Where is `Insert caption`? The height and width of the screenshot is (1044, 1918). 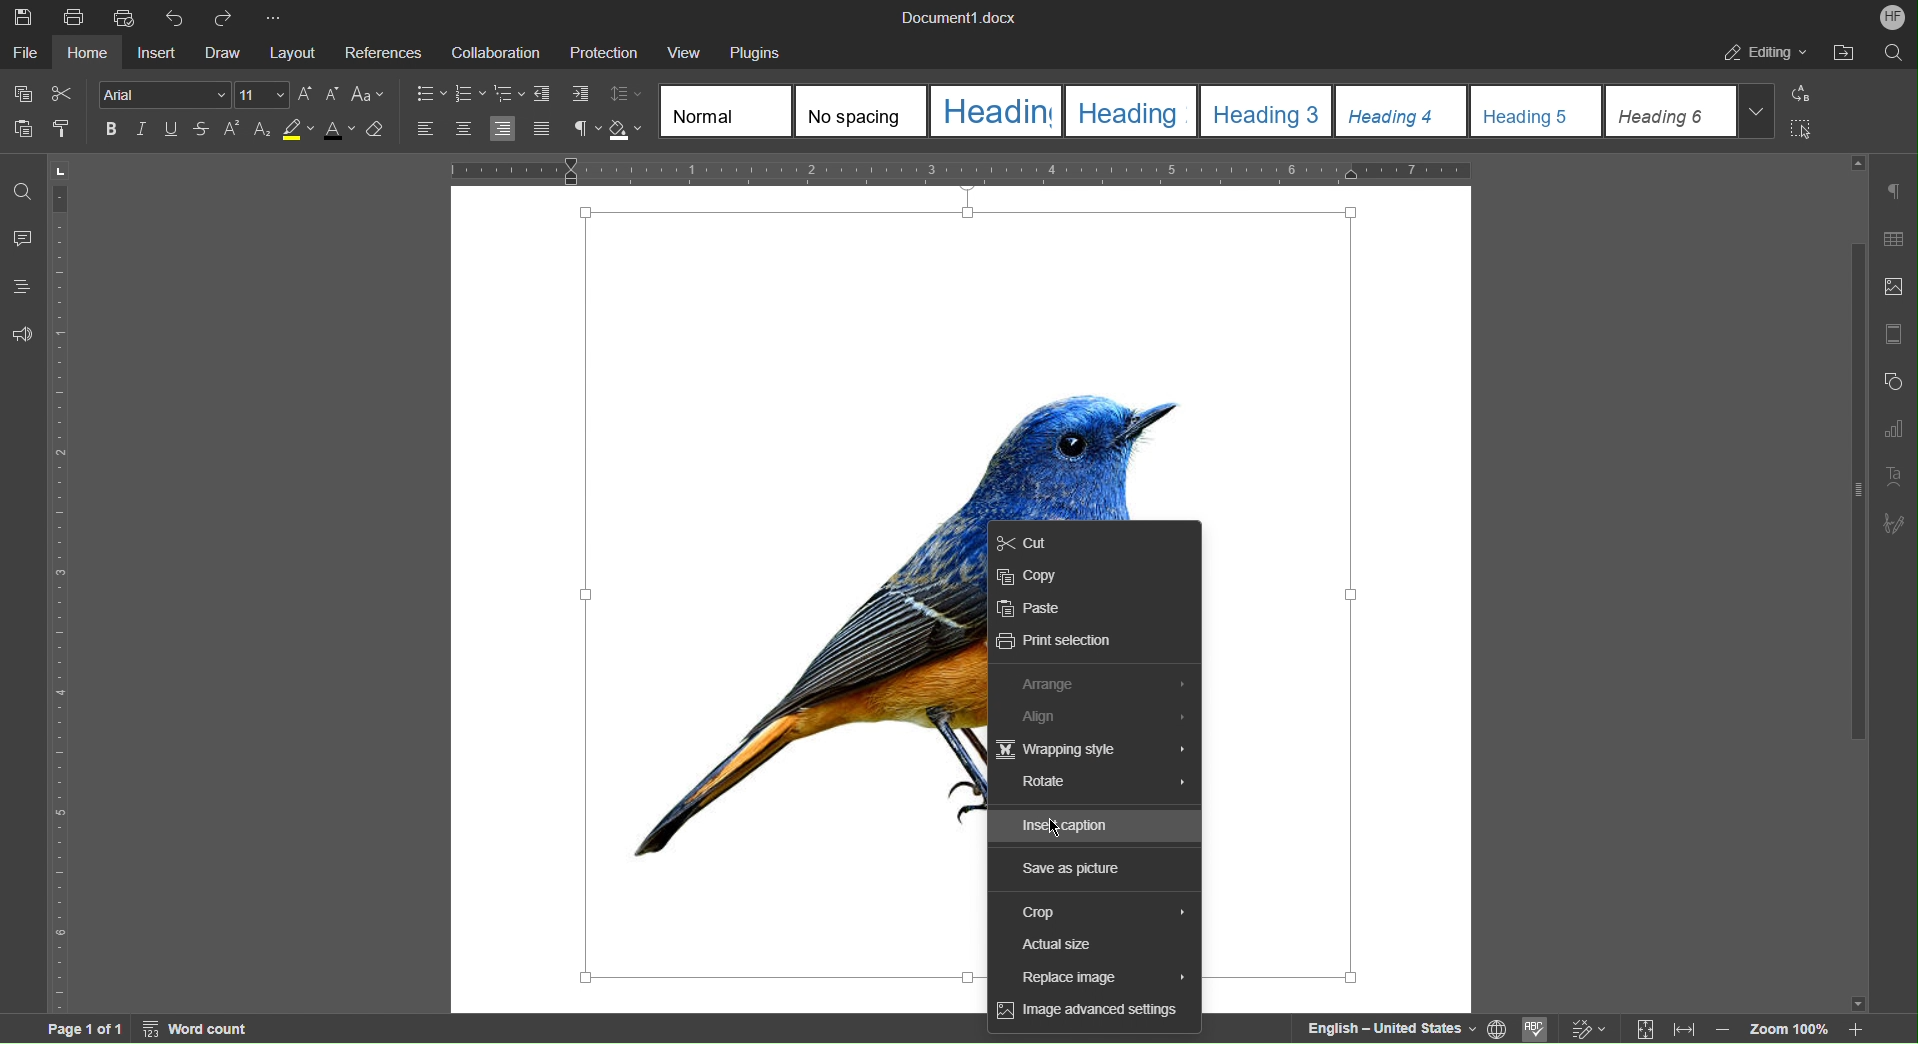 Insert caption is located at coordinates (1095, 827).